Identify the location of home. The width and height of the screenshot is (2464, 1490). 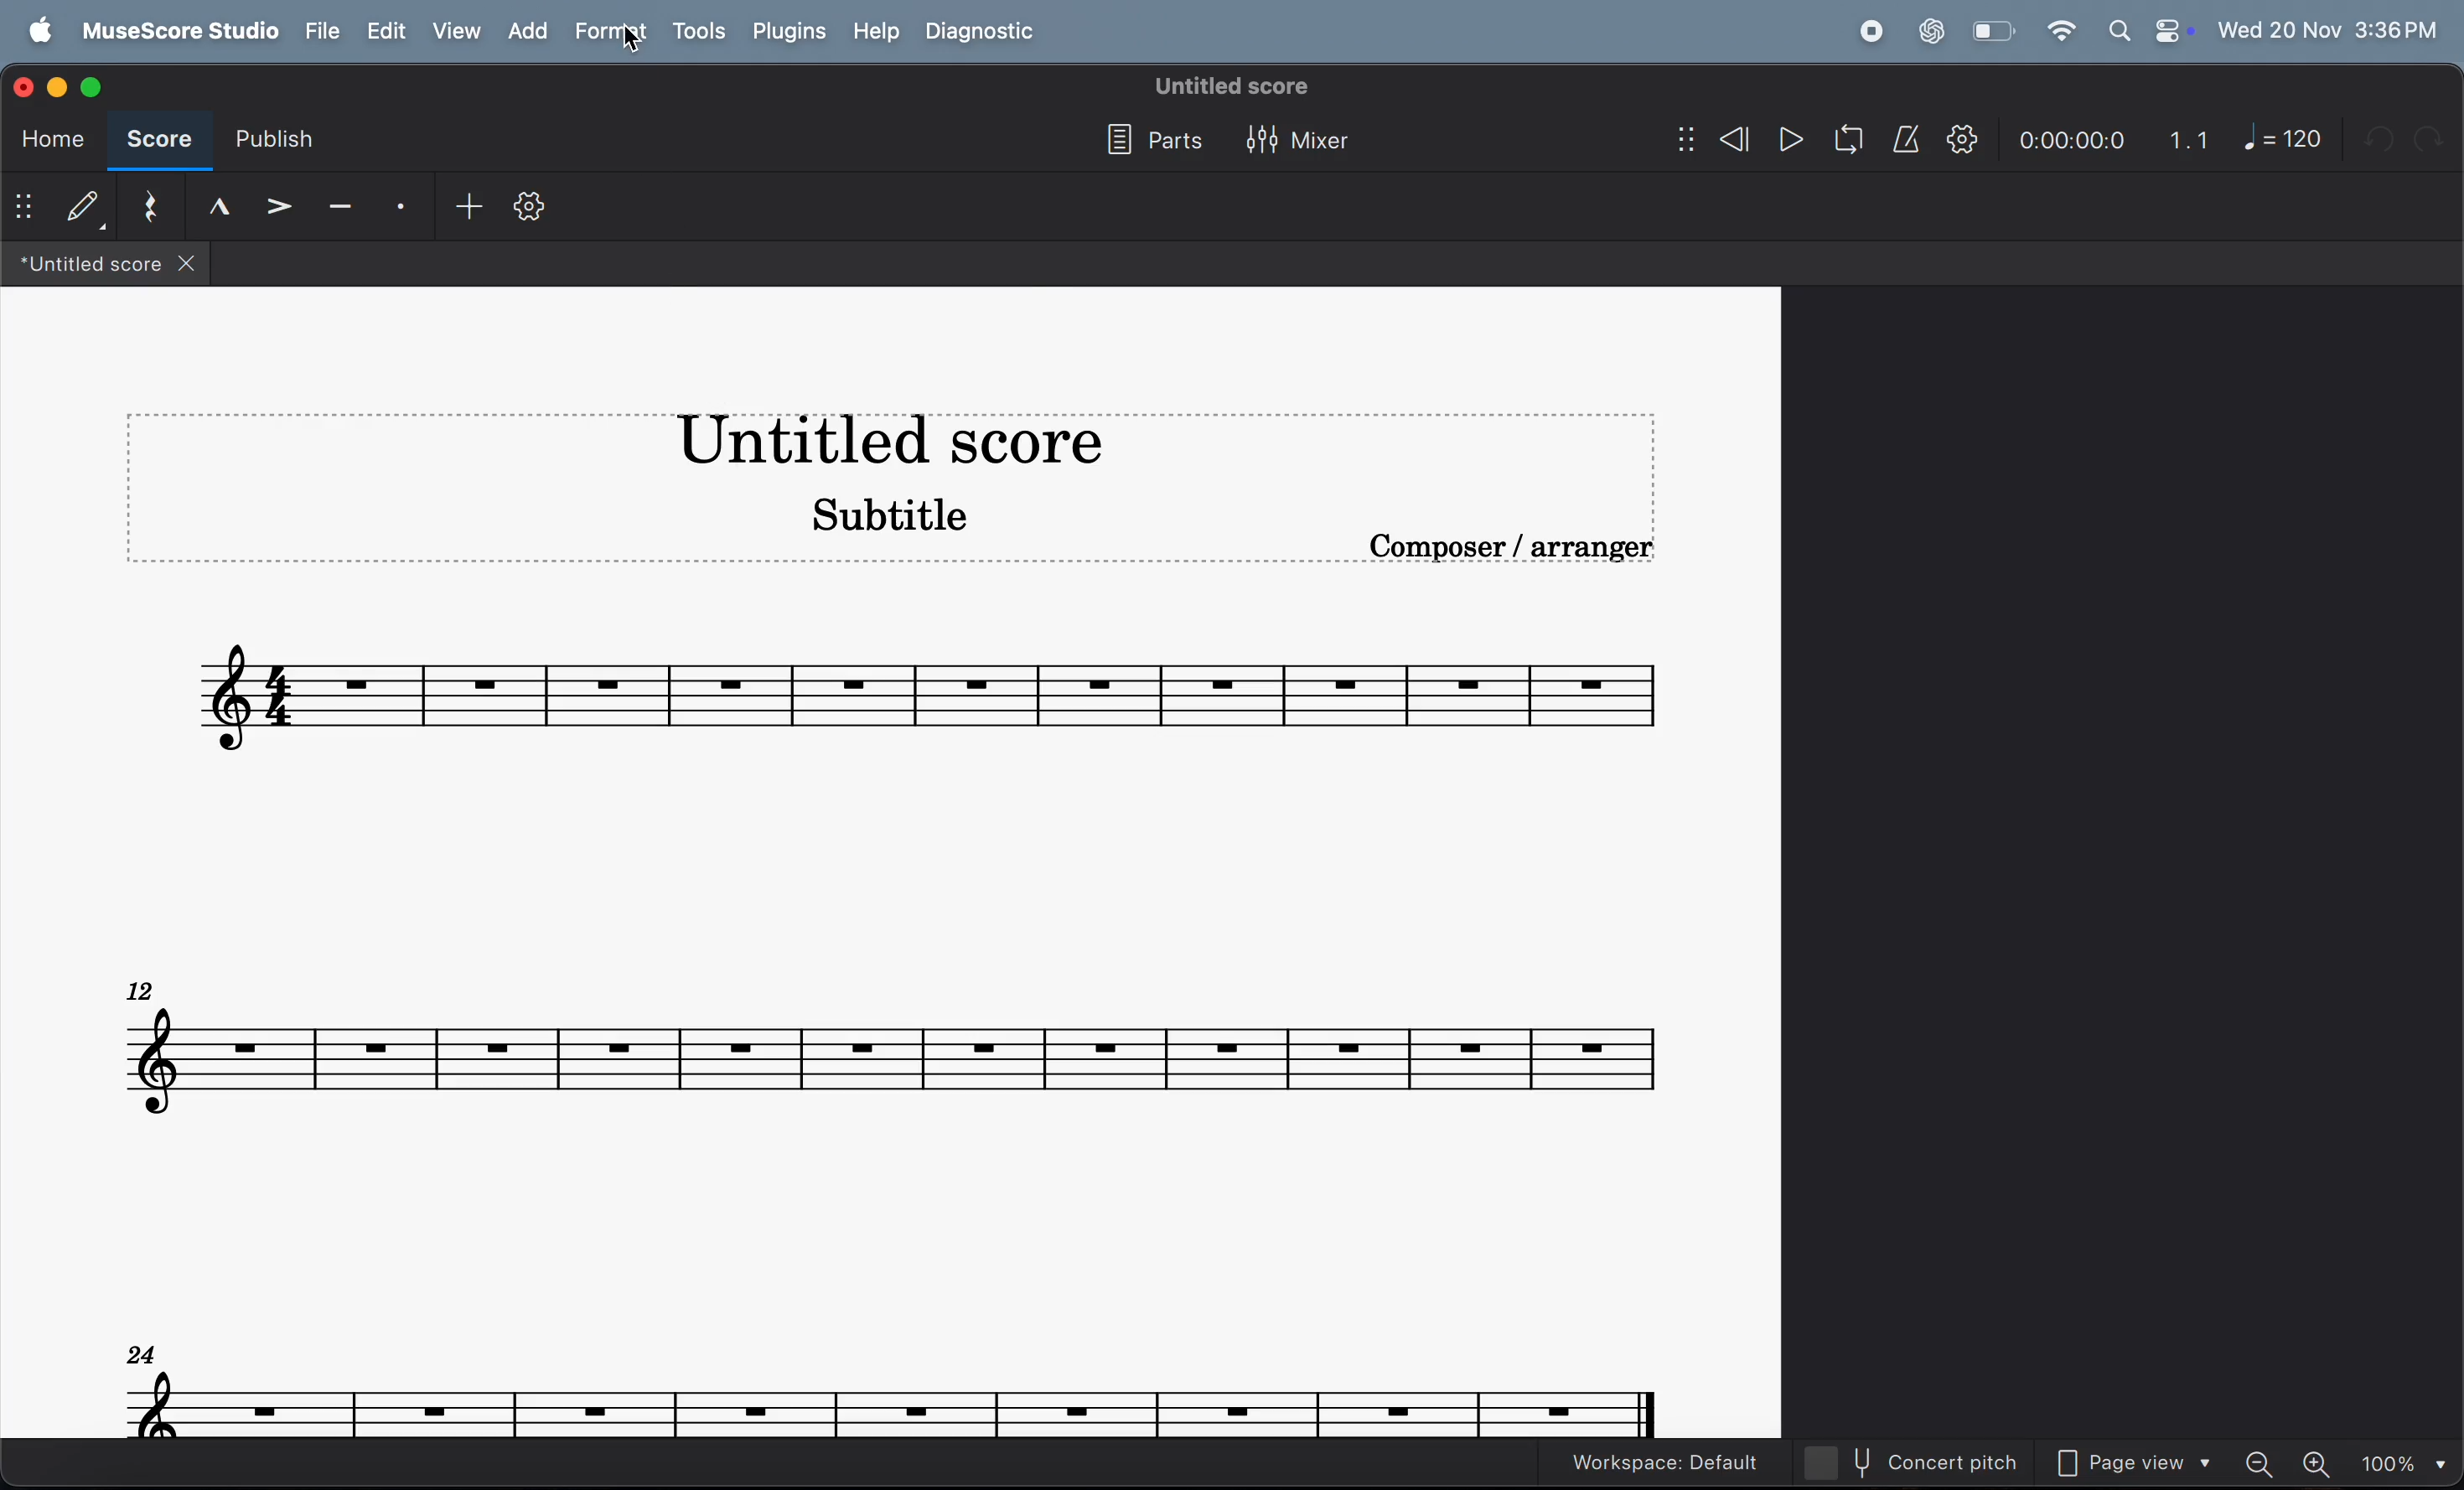
(47, 139).